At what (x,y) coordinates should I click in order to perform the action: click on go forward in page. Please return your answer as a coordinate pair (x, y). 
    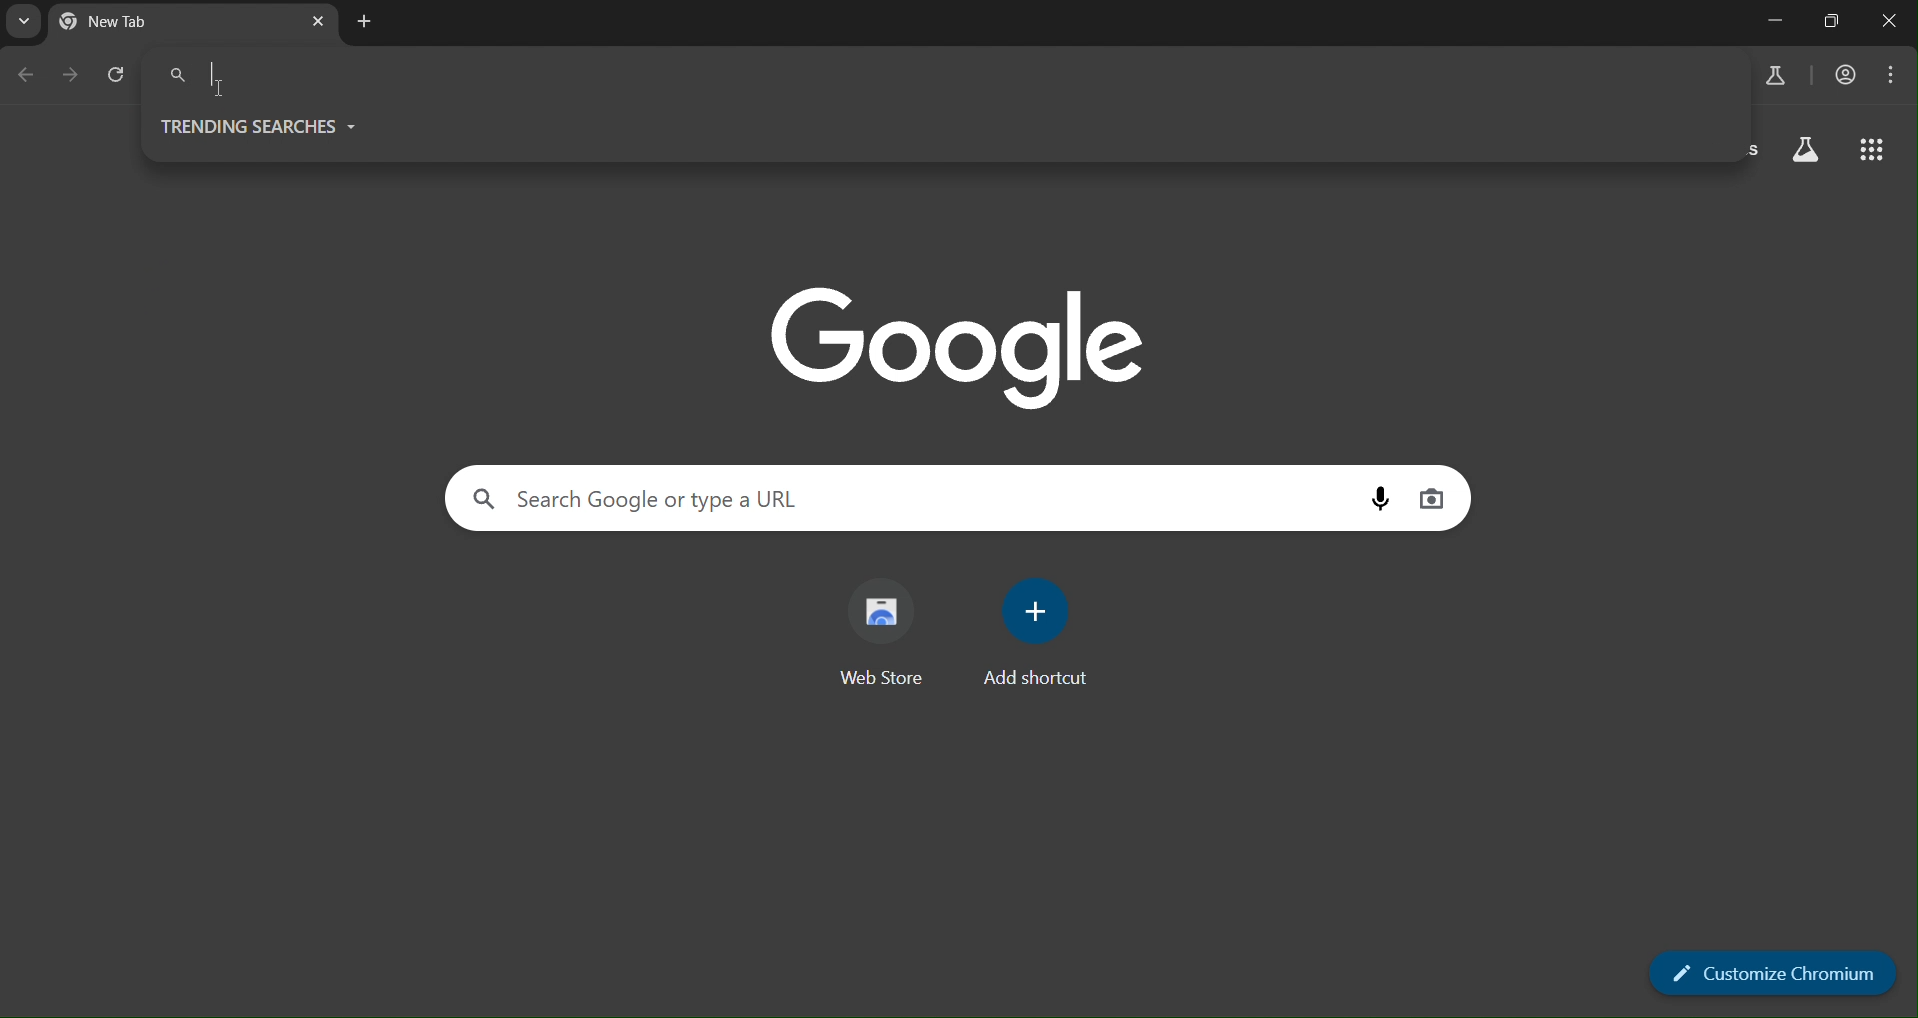
    Looking at the image, I should click on (72, 76).